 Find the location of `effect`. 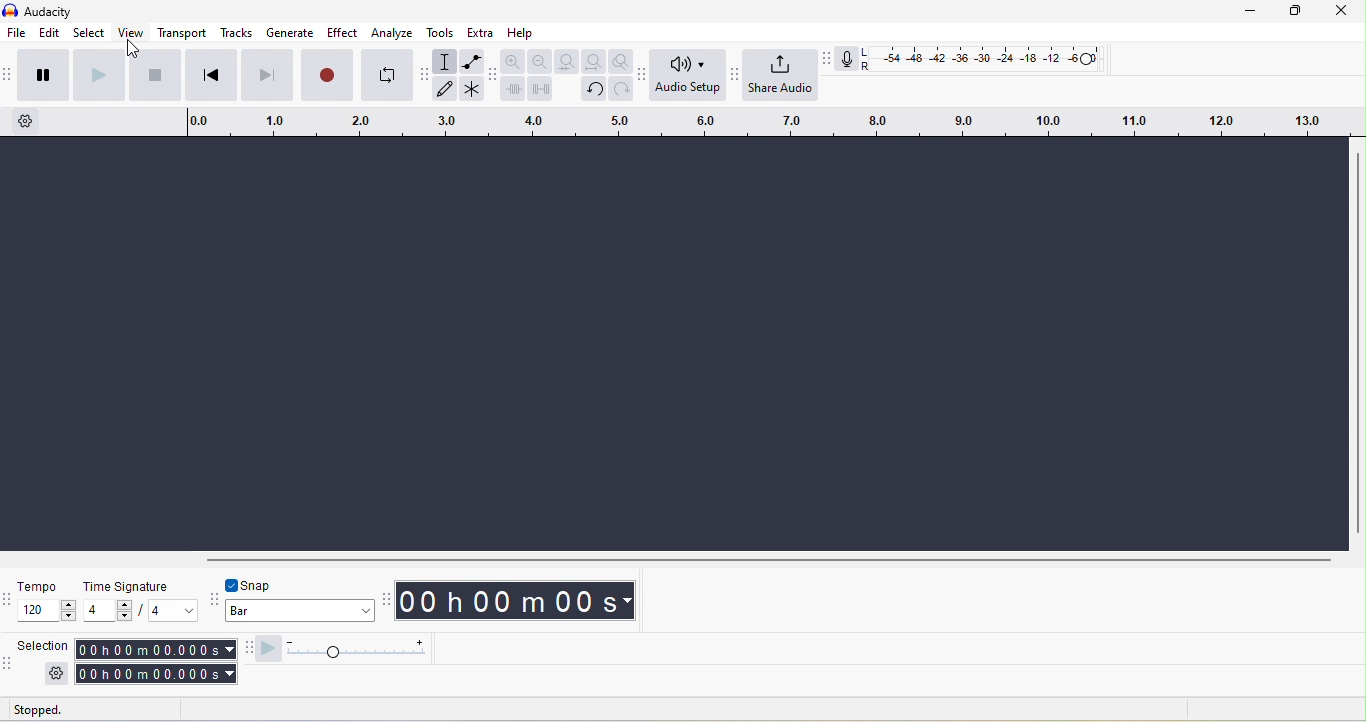

effect is located at coordinates (342, 32).